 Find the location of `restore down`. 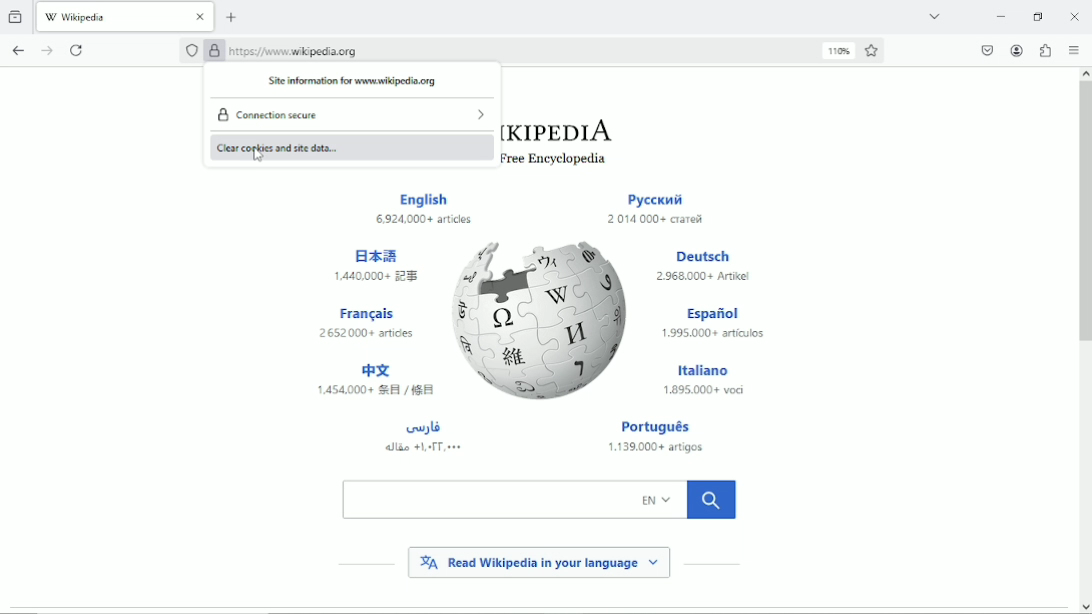

restore down is located at coordinates (1039, 16).